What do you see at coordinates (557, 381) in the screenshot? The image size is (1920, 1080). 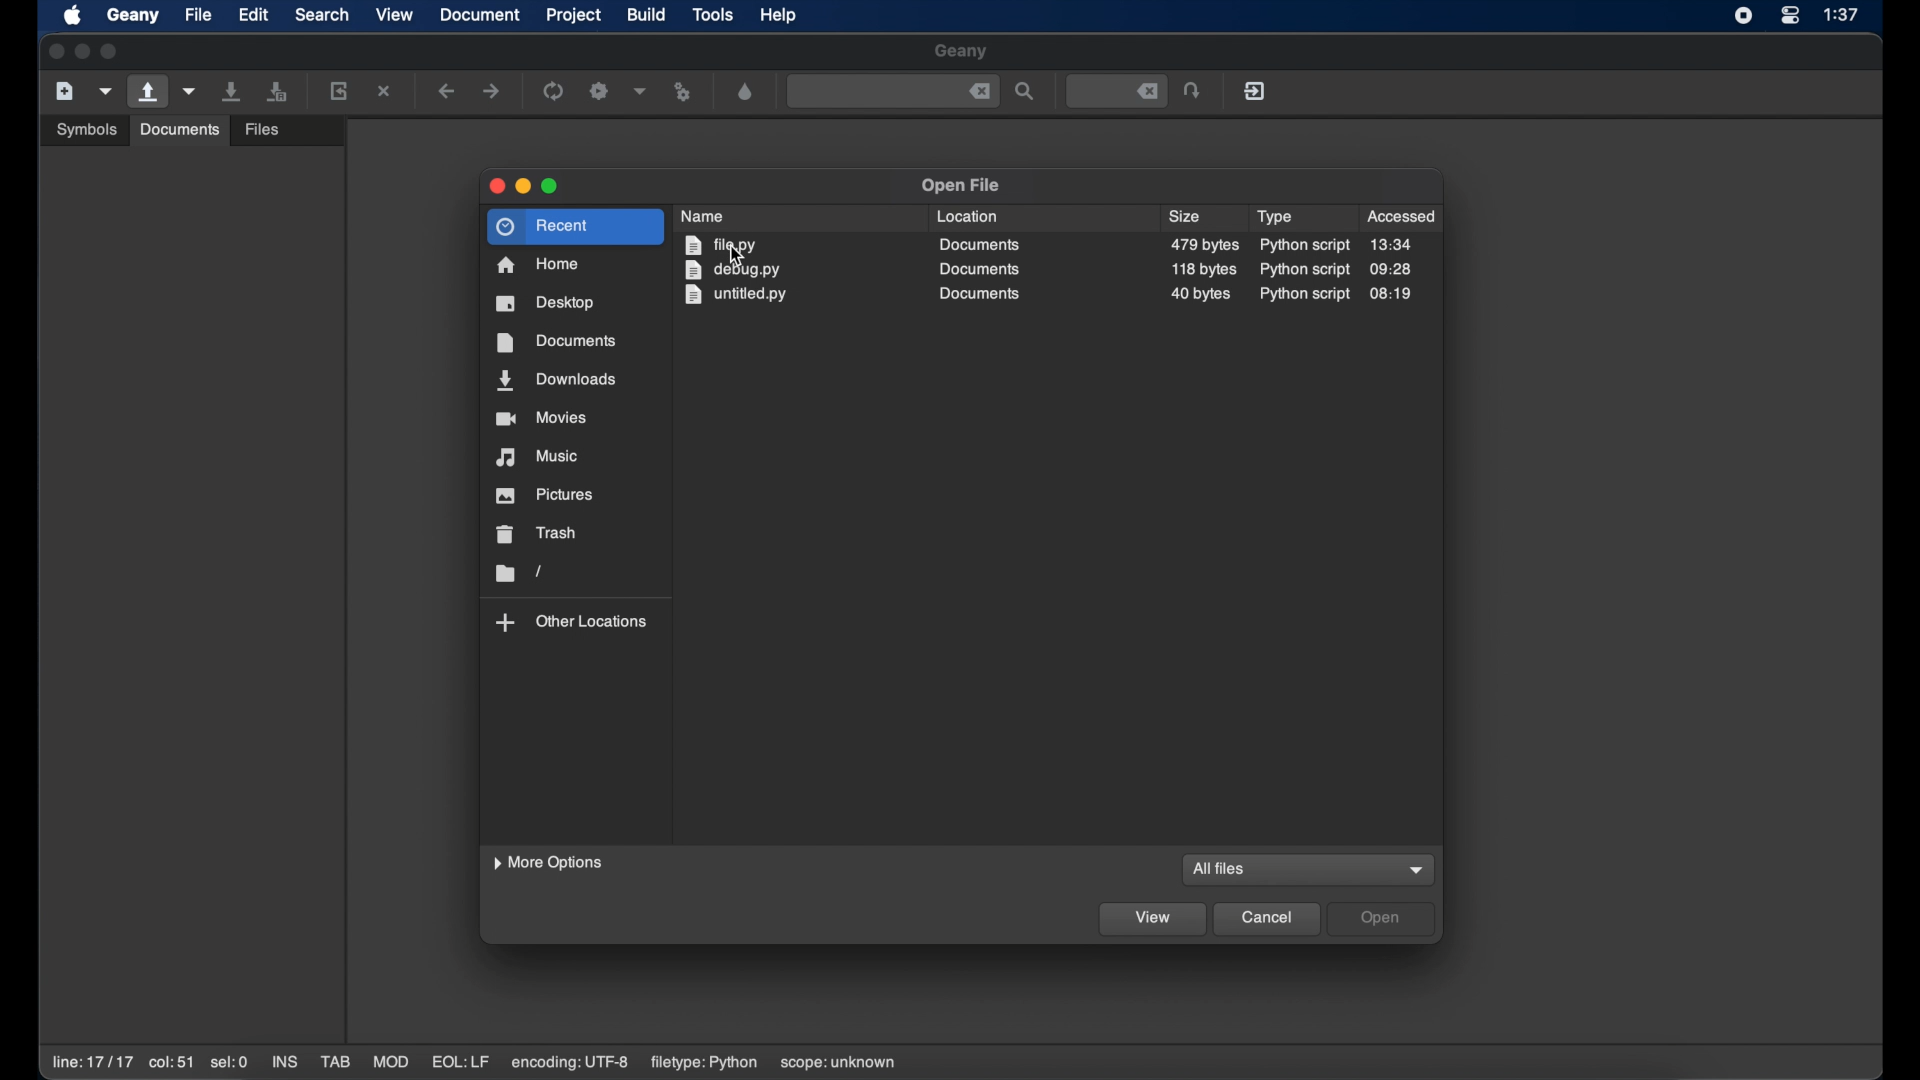 I see `downloads` at bounding box center [557, 381].